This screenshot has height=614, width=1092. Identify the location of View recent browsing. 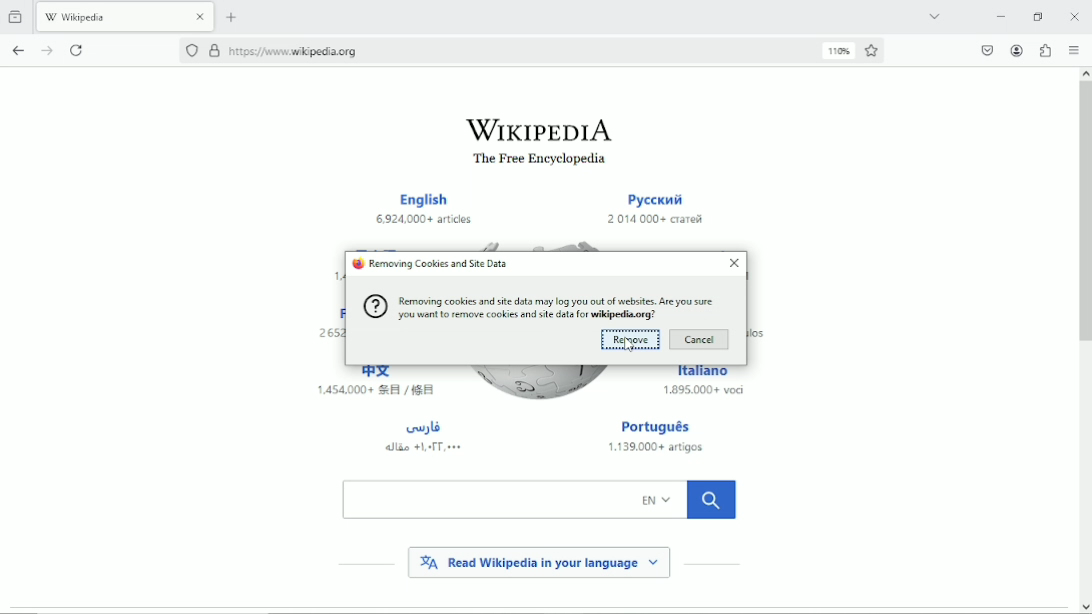
(17, 15).